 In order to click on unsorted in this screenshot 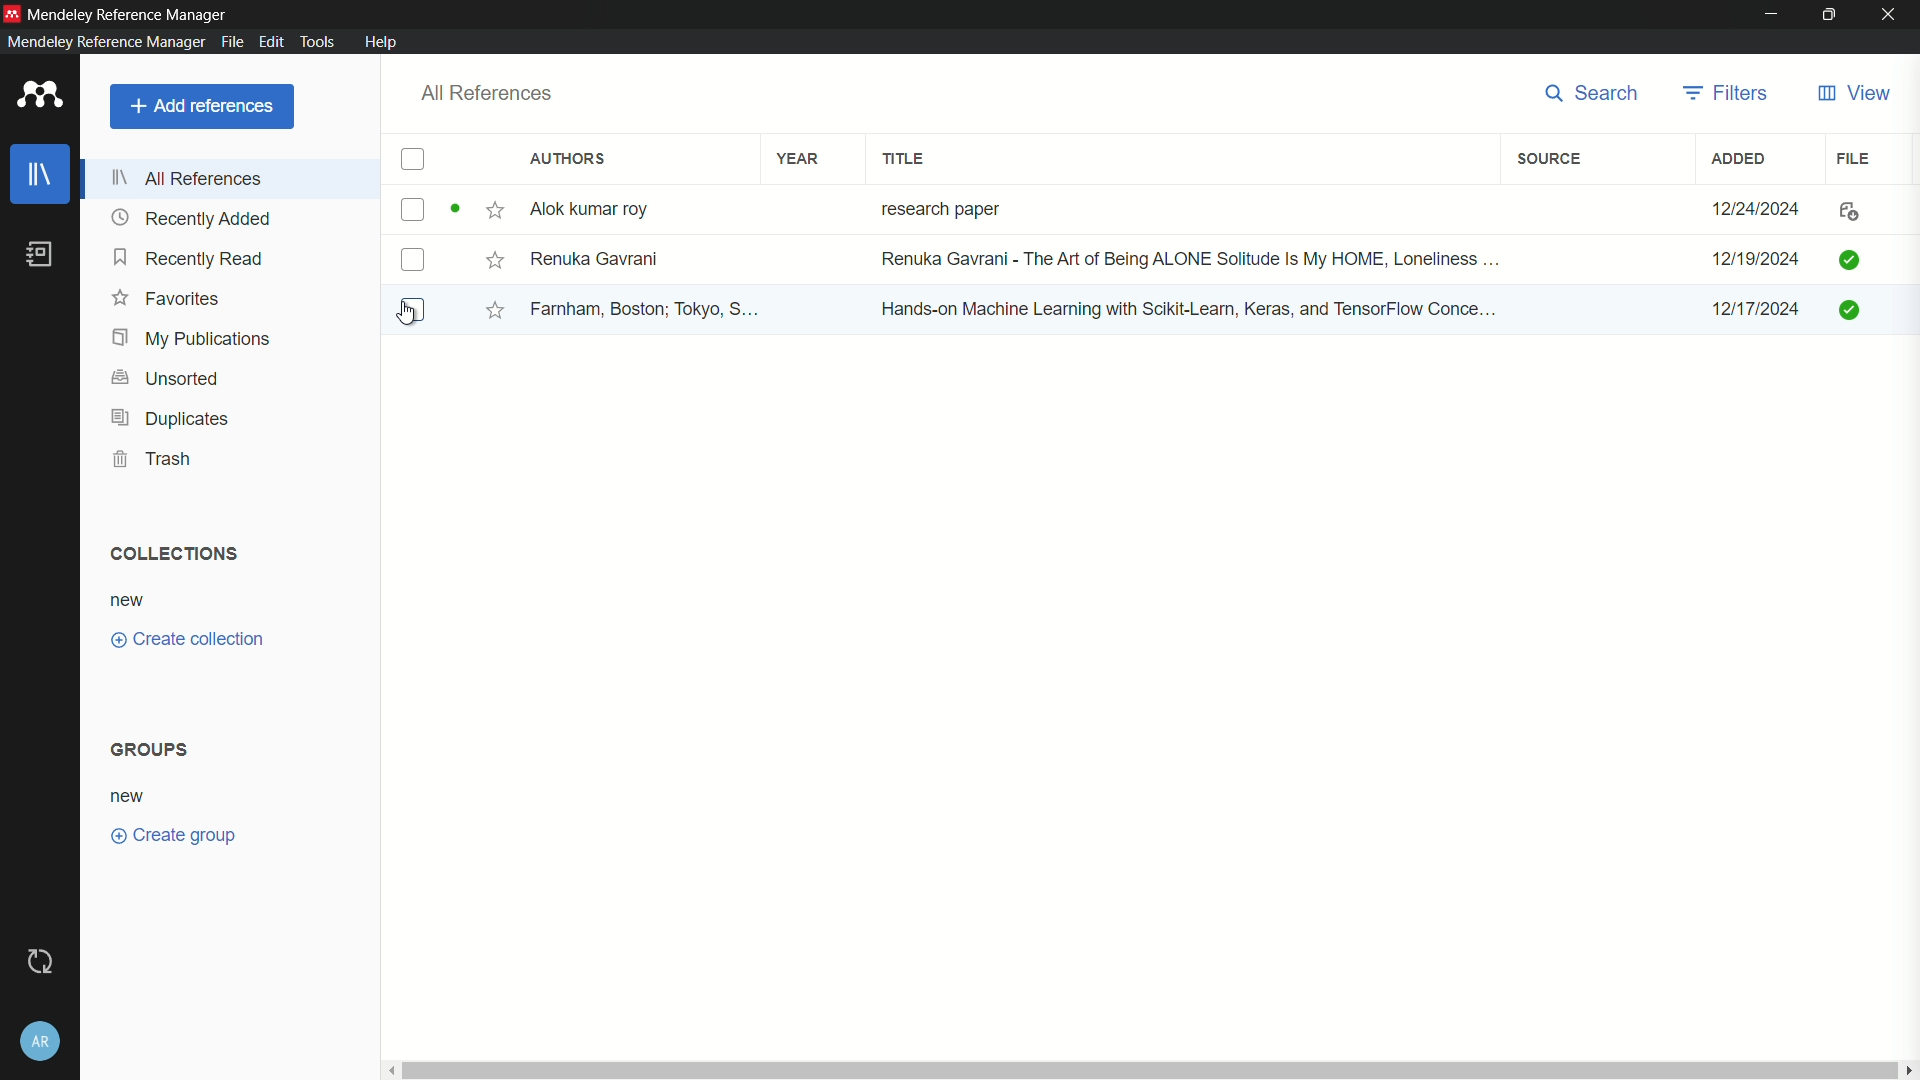, I will do `click(164, 378)`.